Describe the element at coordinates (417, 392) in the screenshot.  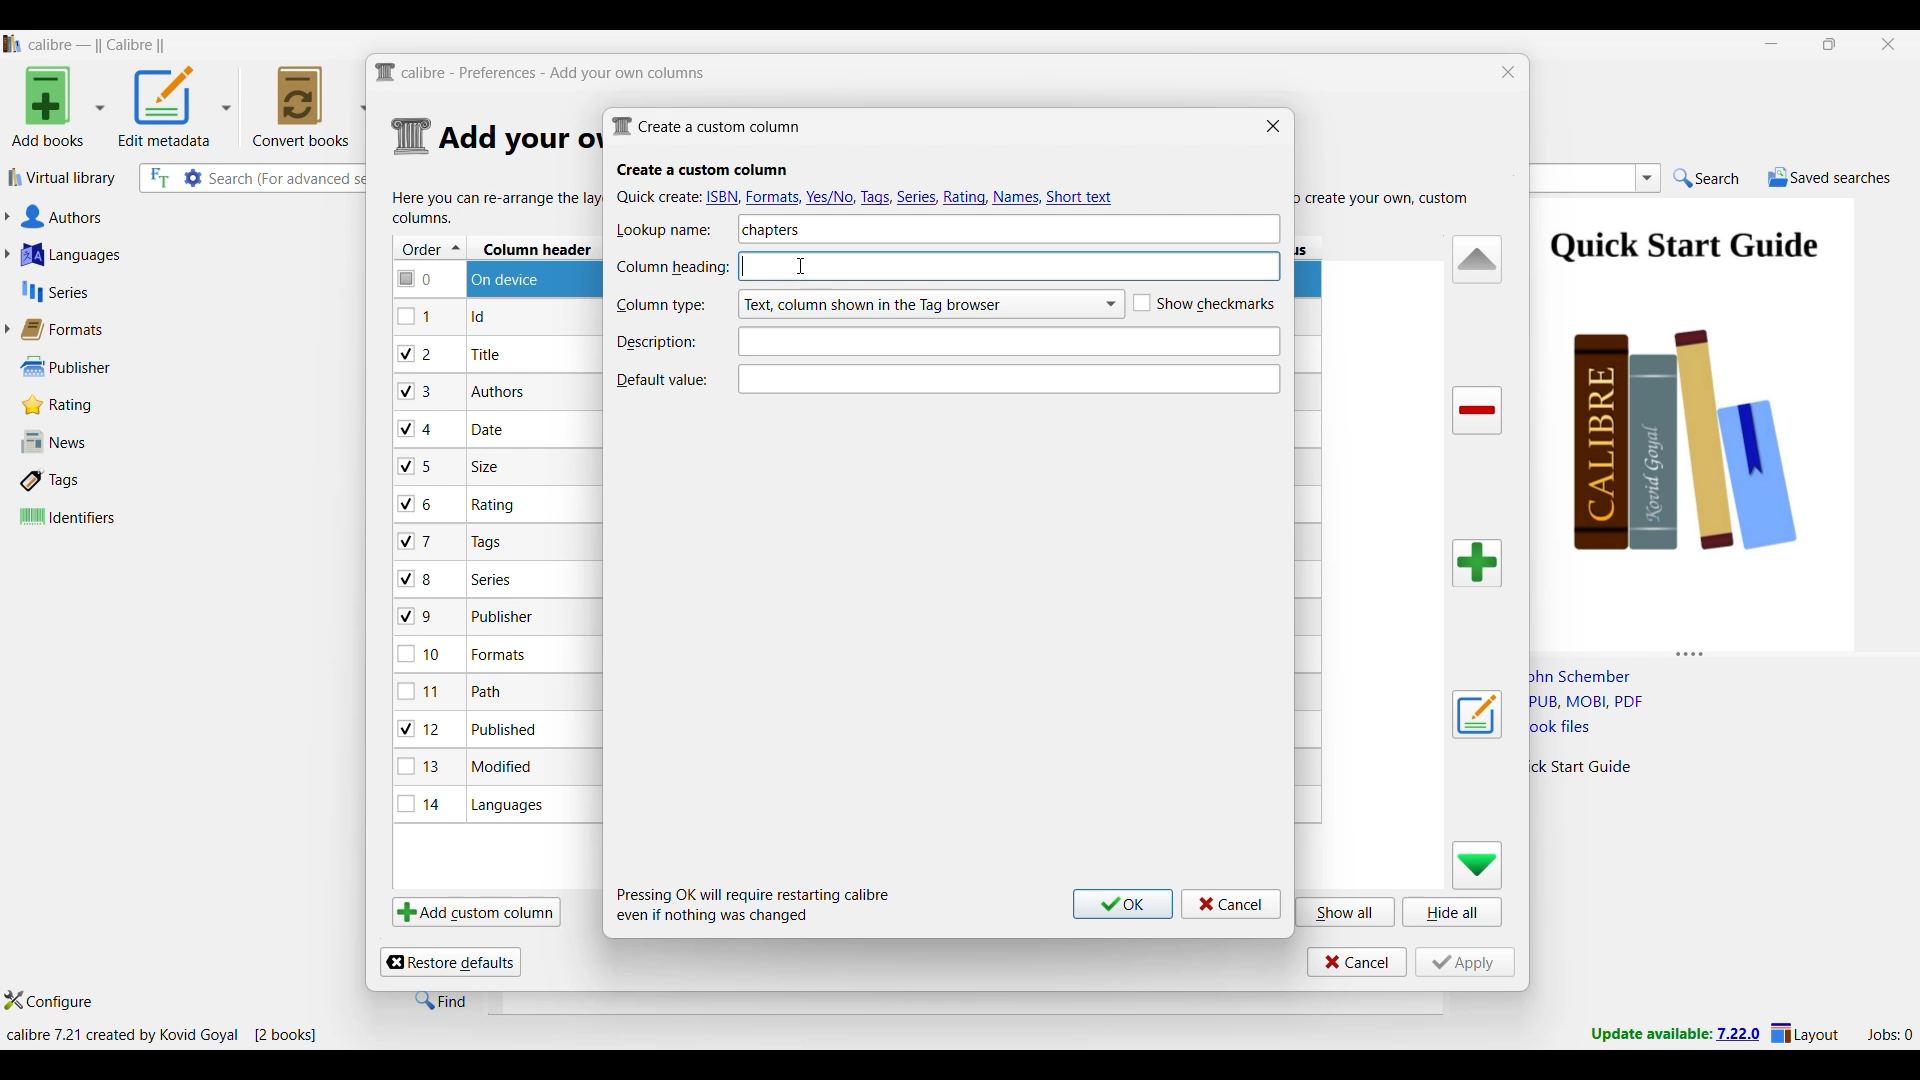
I see `checkbox - 3` at that location.